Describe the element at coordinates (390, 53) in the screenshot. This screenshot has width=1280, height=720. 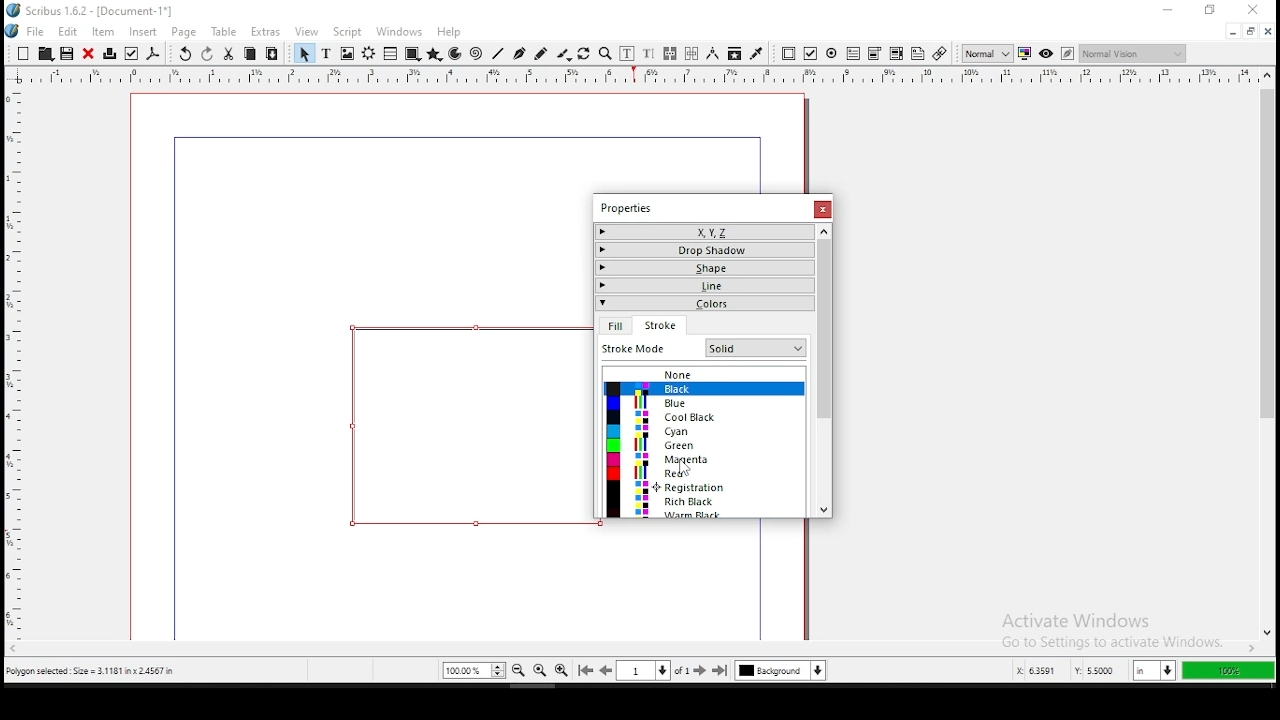
I see `table` at that location.